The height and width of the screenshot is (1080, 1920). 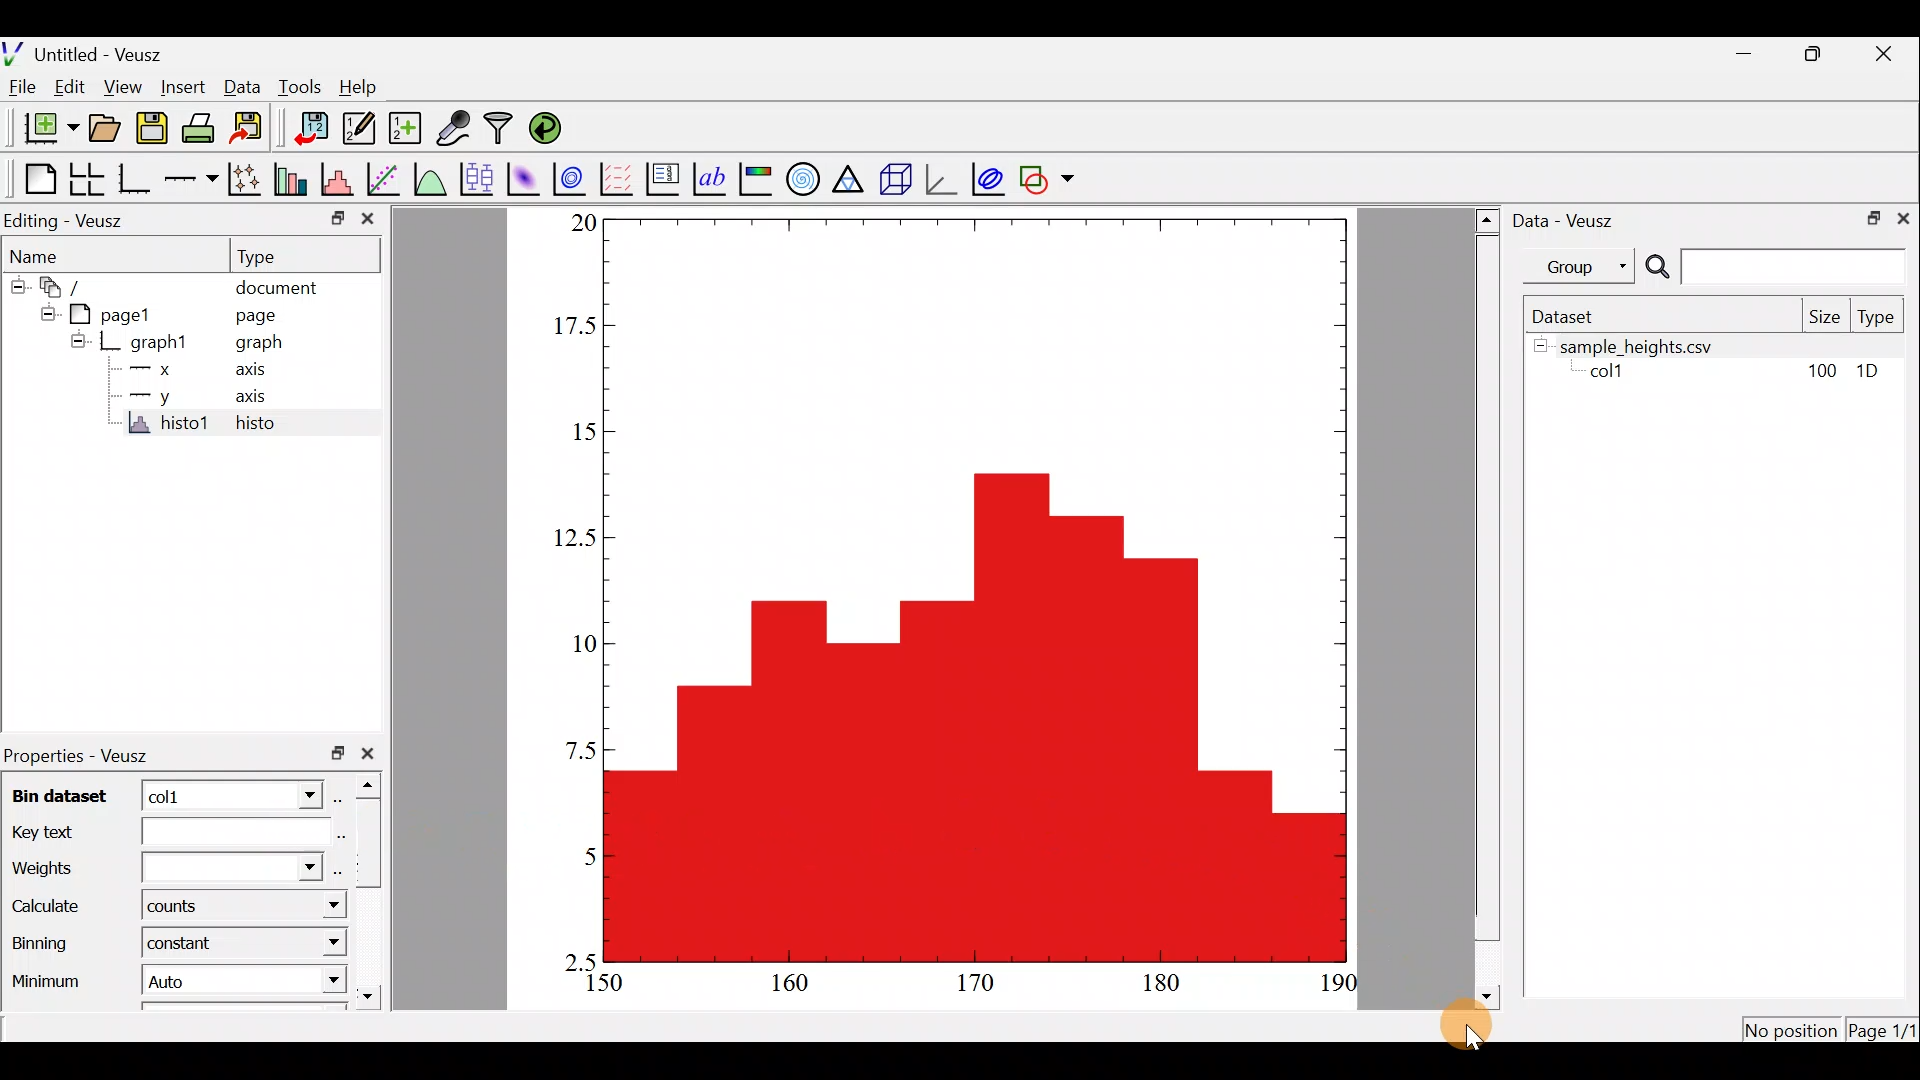 What do you see at coordinates (666, 177) in the screenshot?
I see `plot key` at bounding box center [666, 177].